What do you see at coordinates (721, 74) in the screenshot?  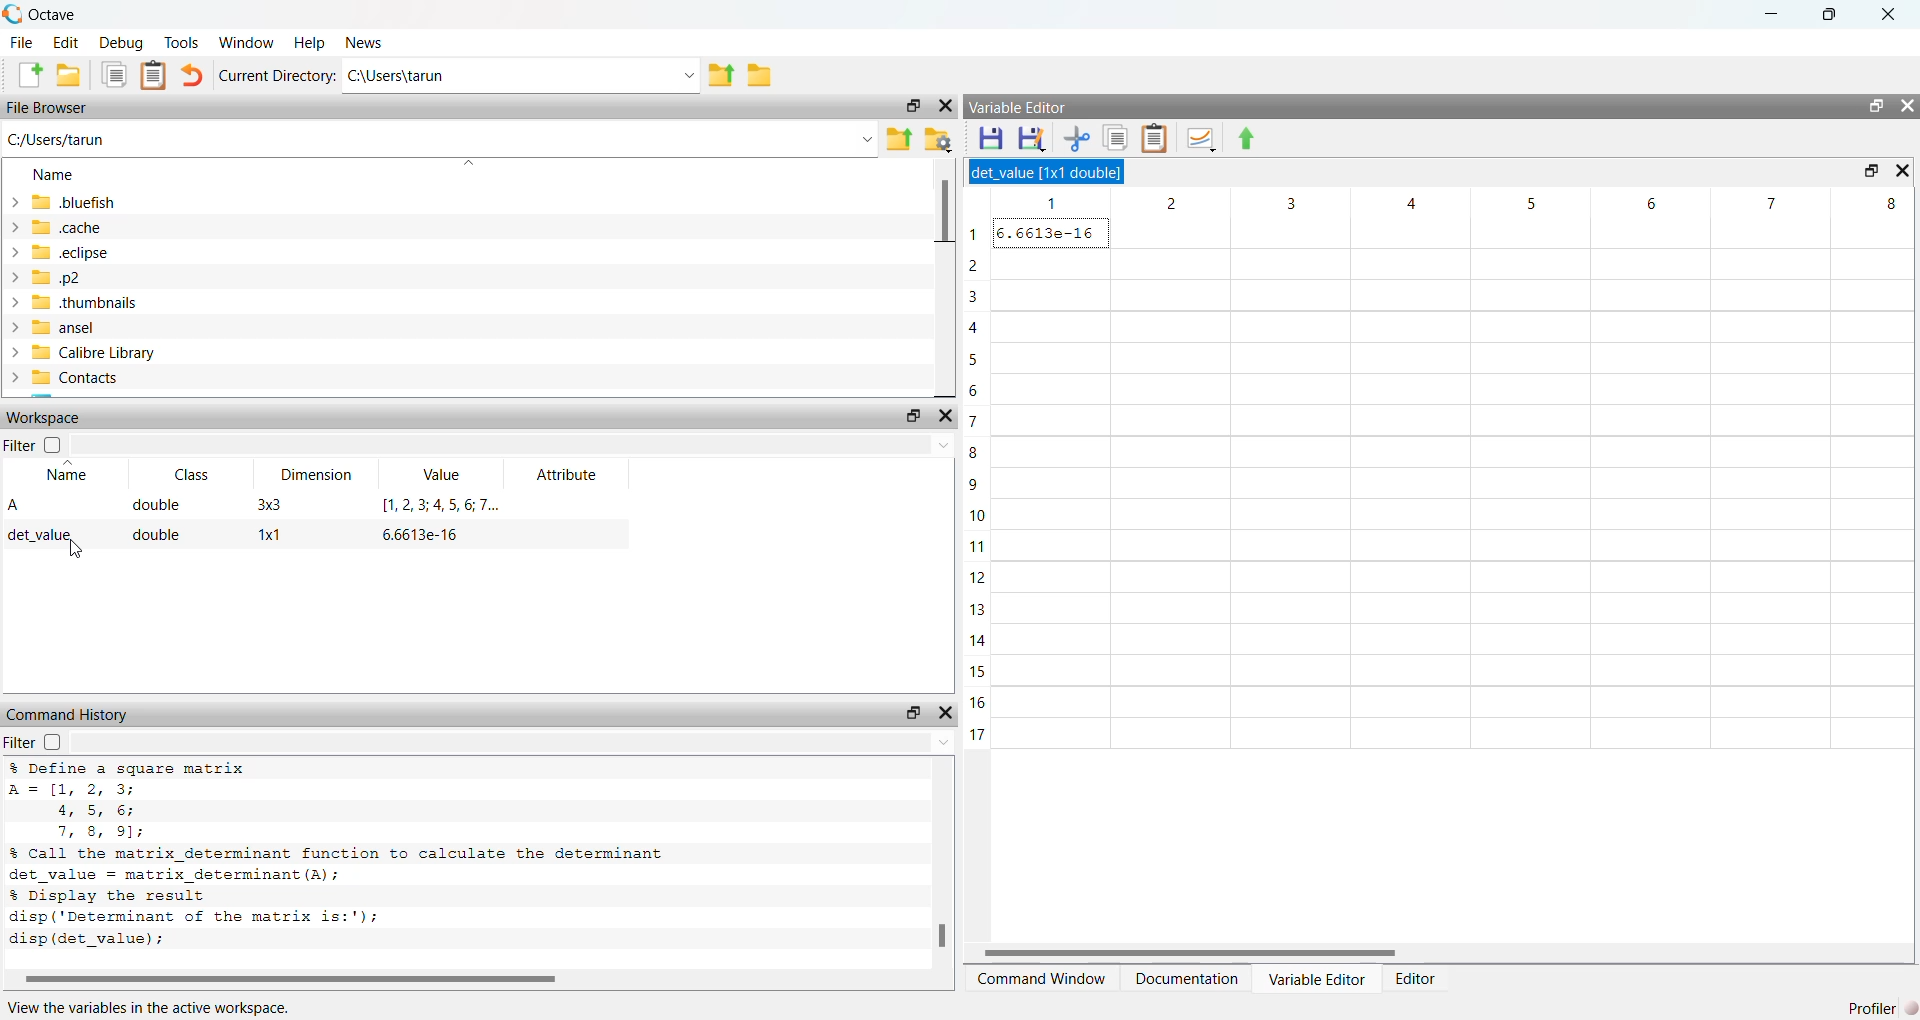 I see `one directory up` at bounding box center [721, 74].